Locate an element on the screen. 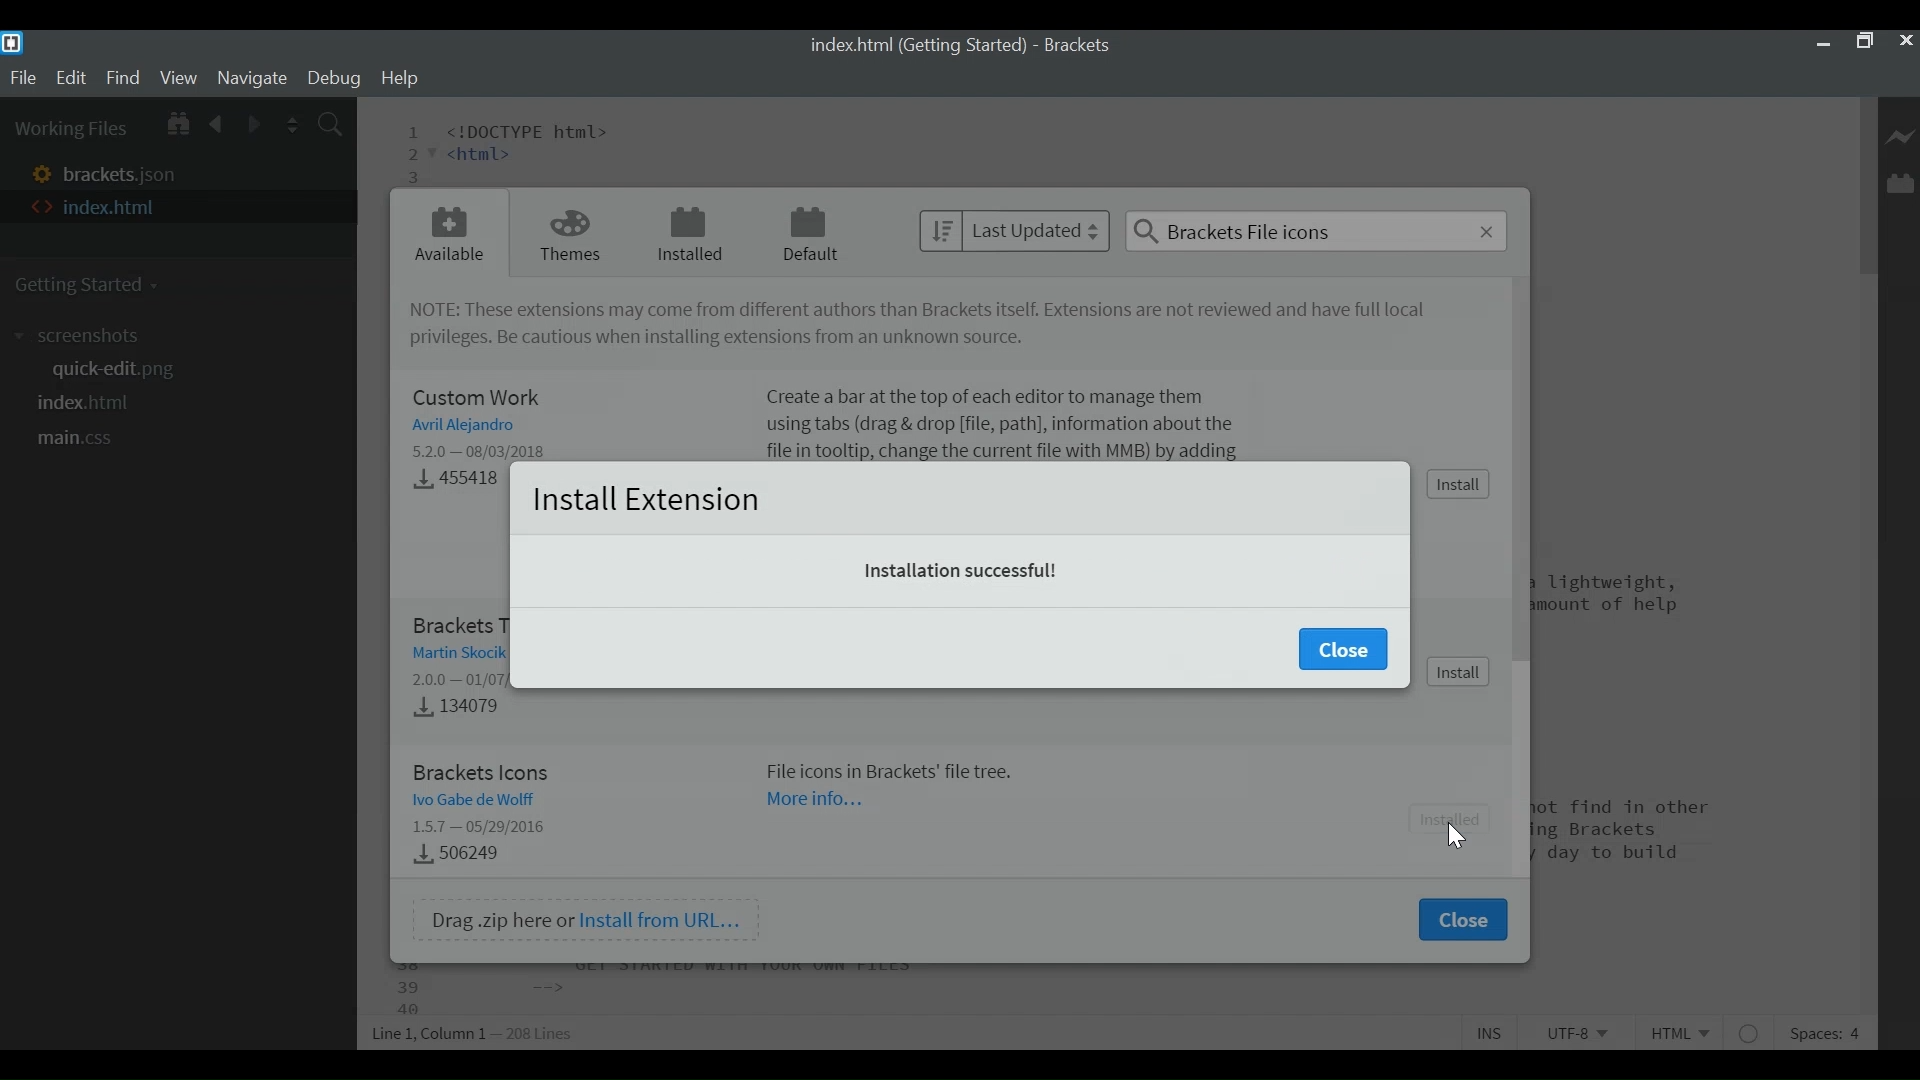  index.html (Getting started) - Brackets is located at coordinates (961, 47).